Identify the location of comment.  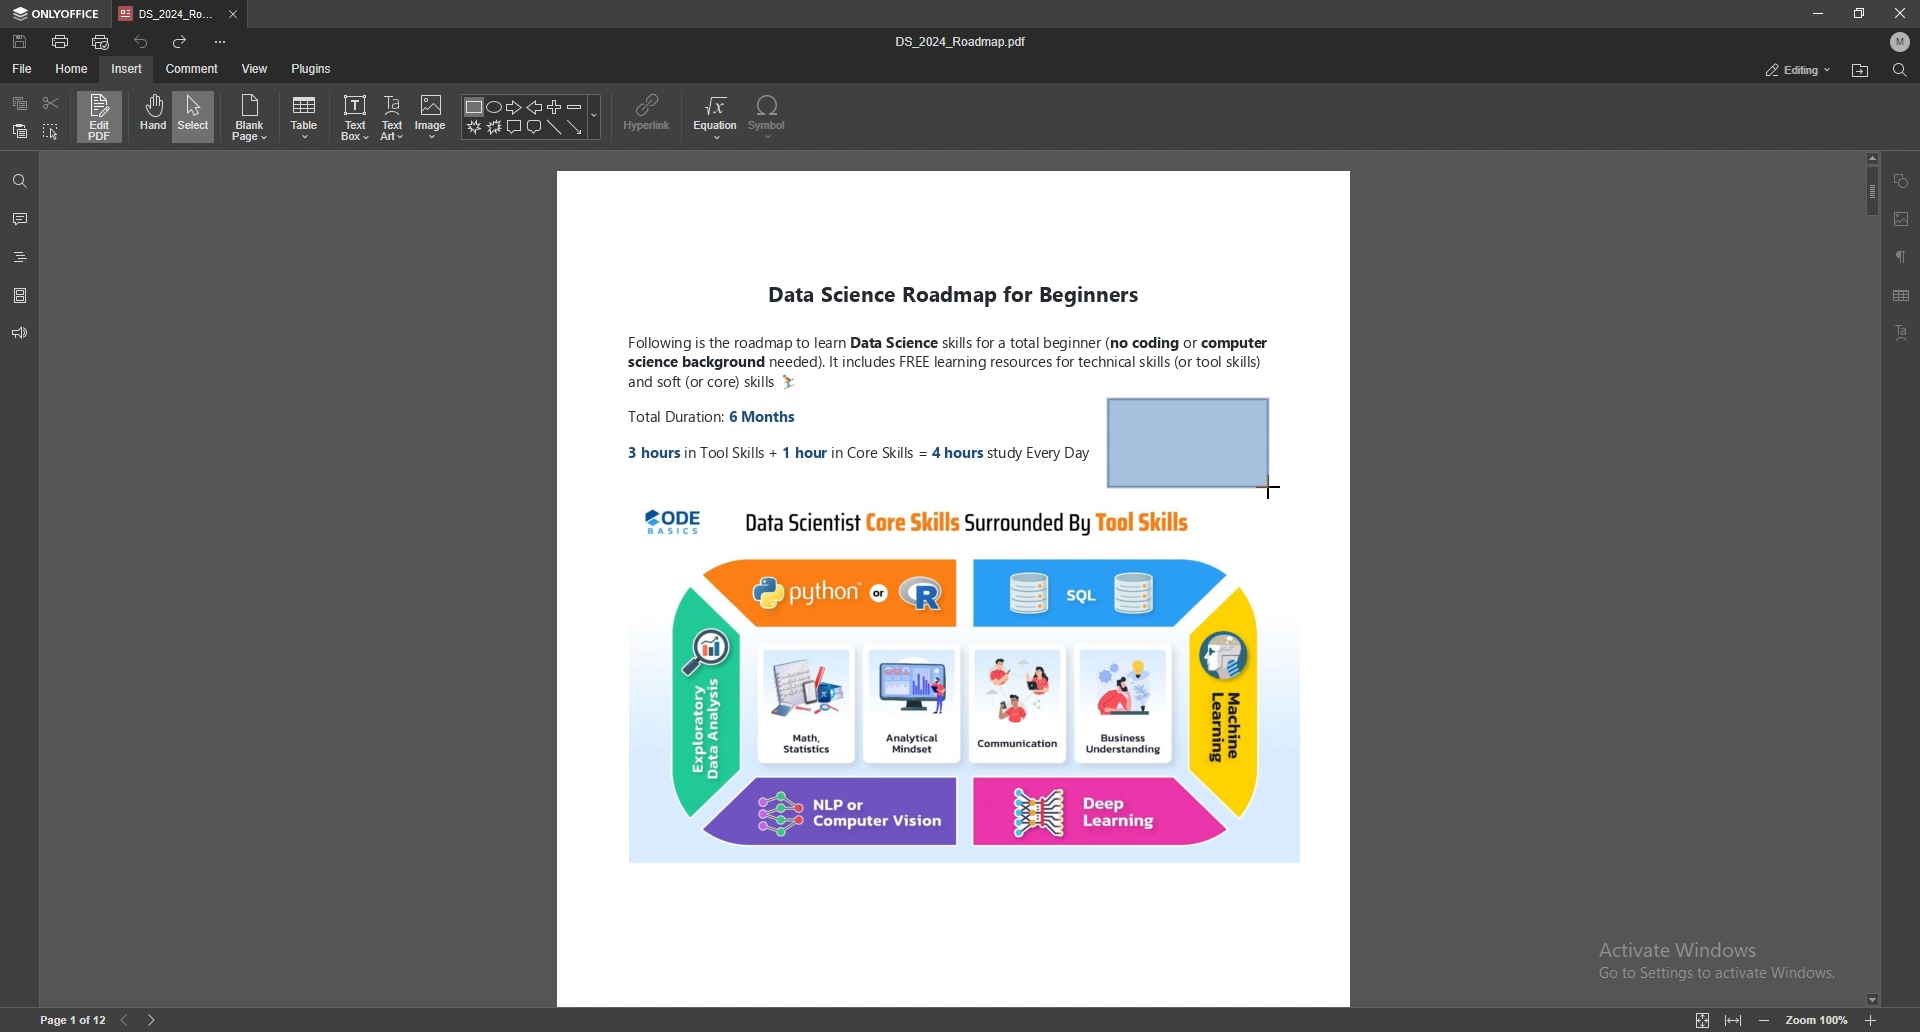
(21, 219).